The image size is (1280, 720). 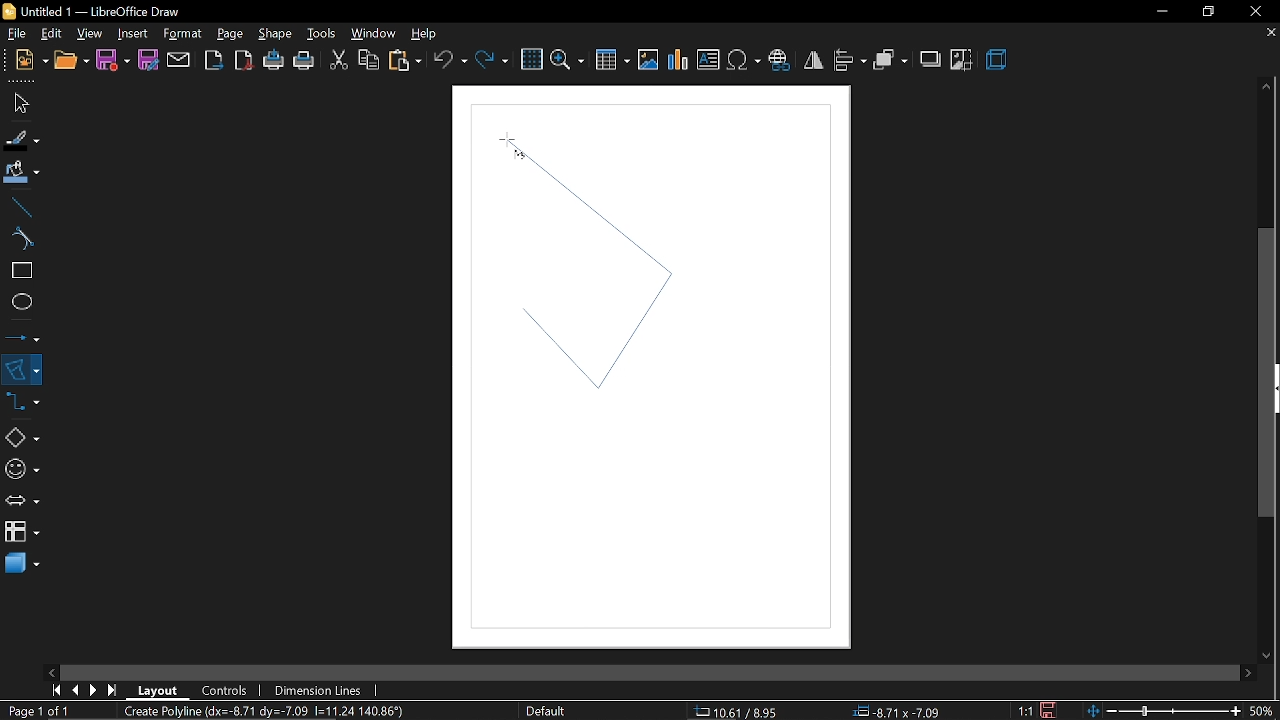 I want to click on next page, so click(x=98, y=688).